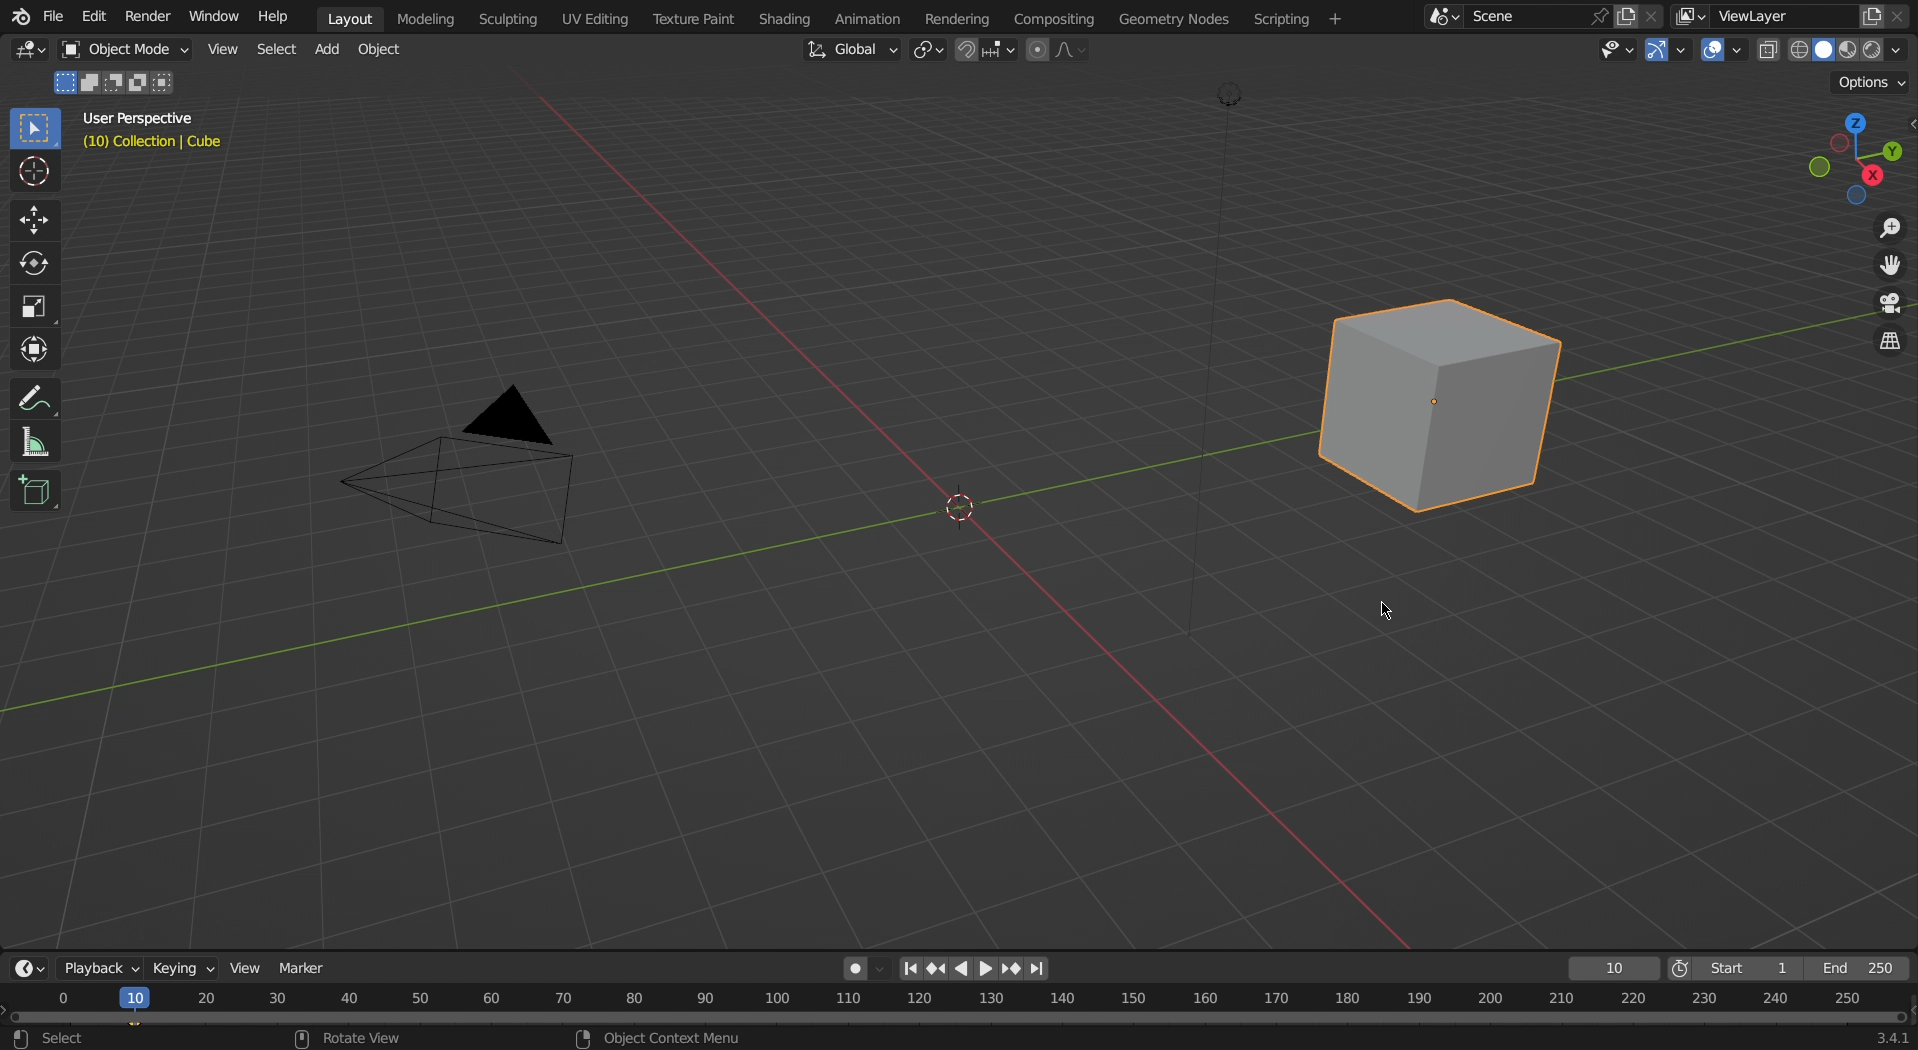  Describe the element at coordinates (1040, 970) in the screenshot. I see `Last page` at that location.